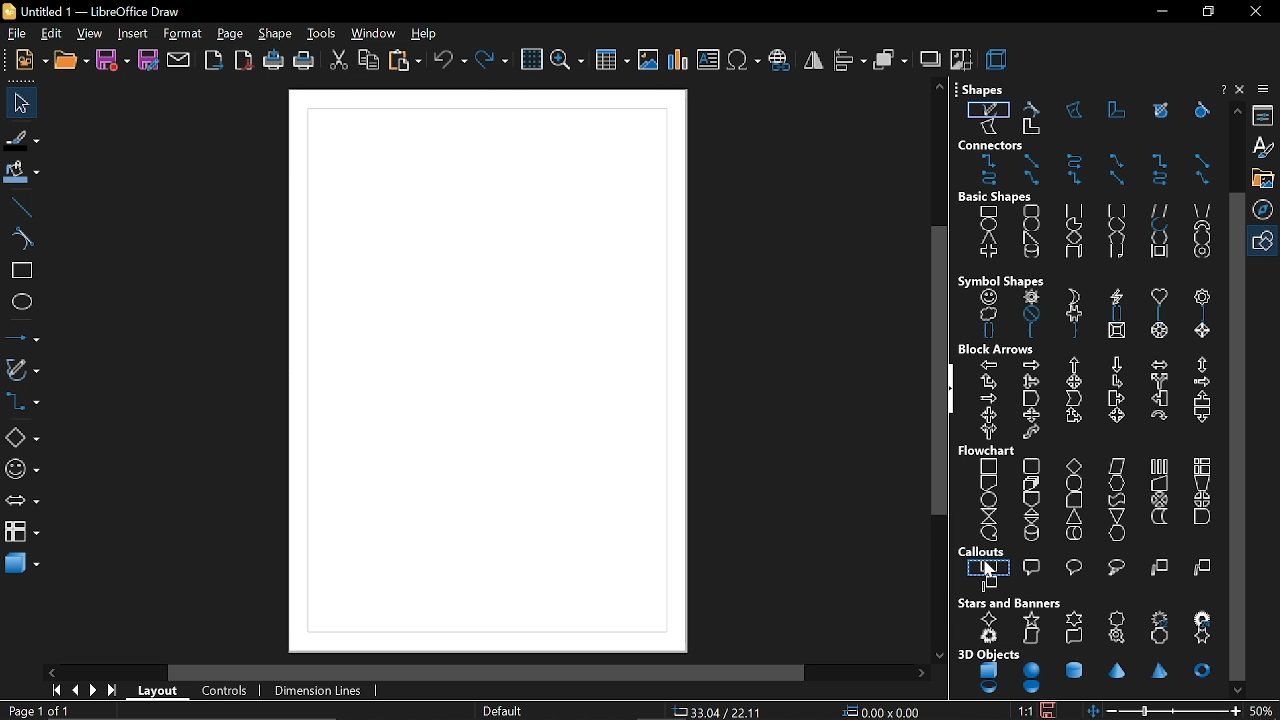  I want to click on prohibited, so click(1029, 316).